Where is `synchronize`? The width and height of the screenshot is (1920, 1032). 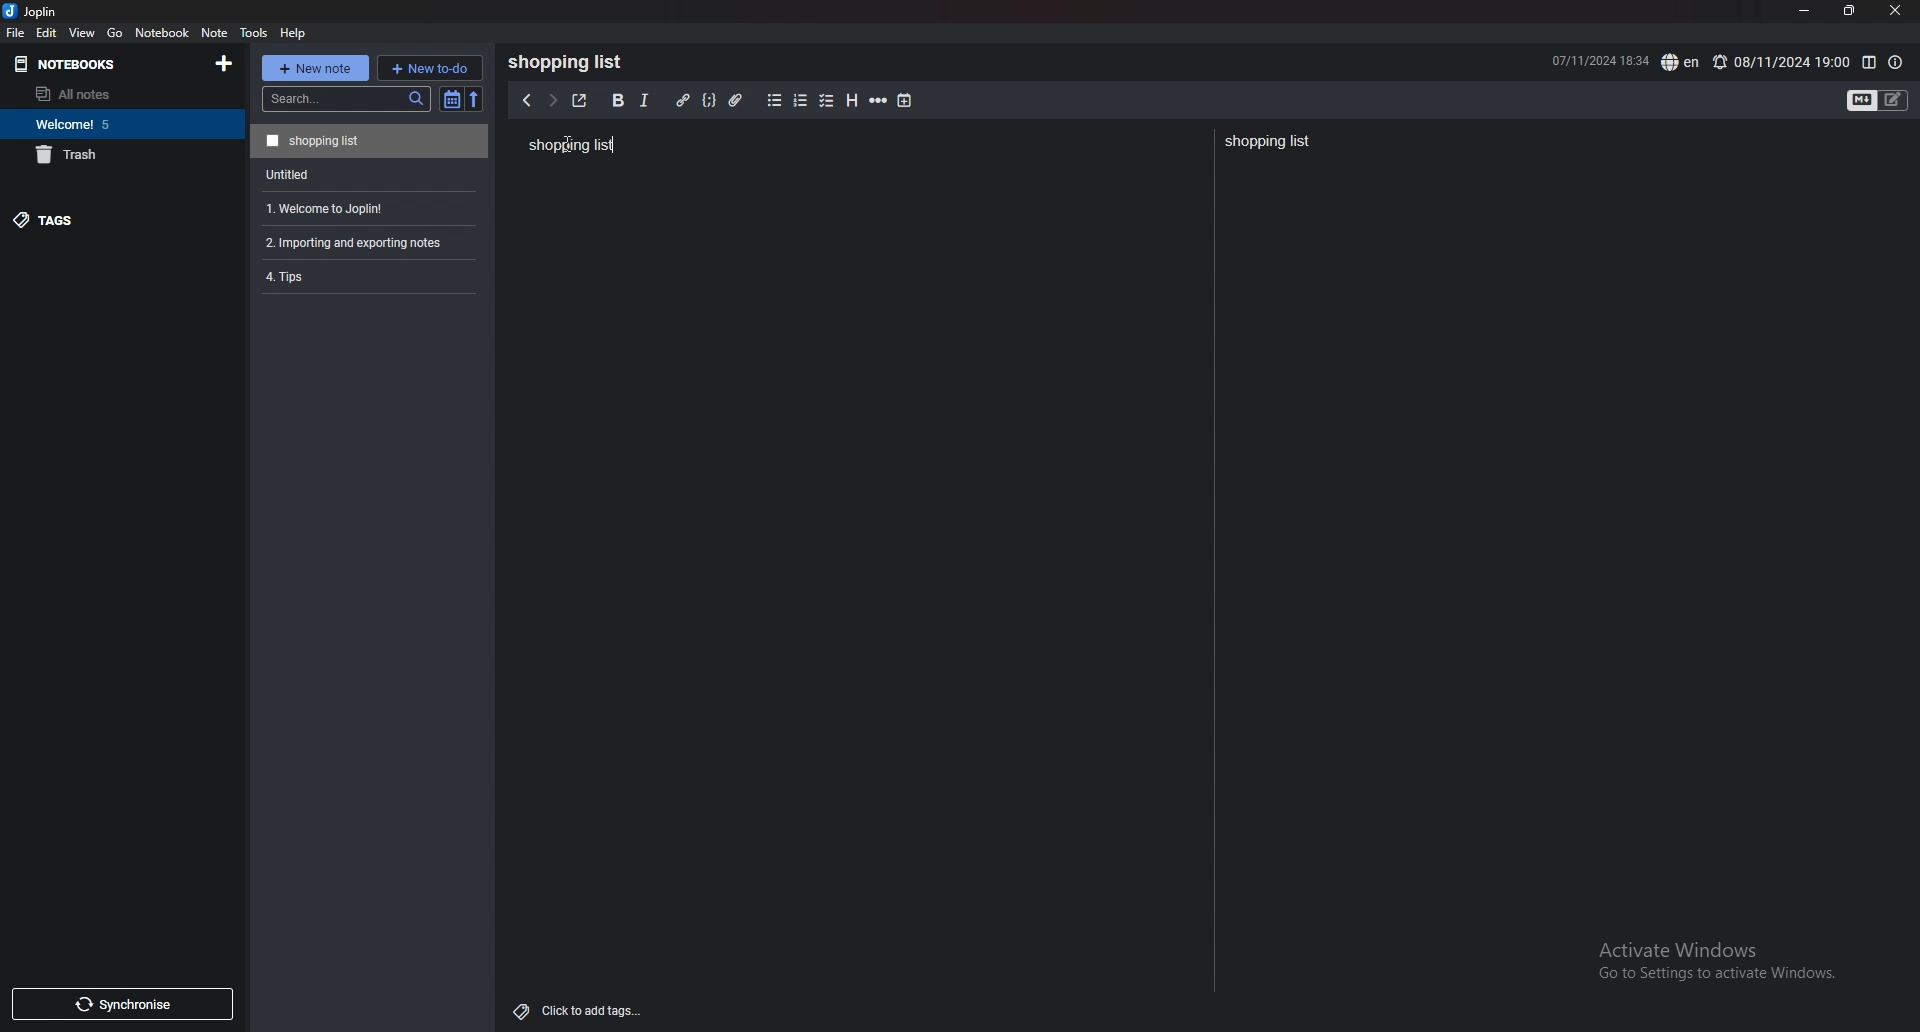
synchronize is located at coordinates (121, 1004).